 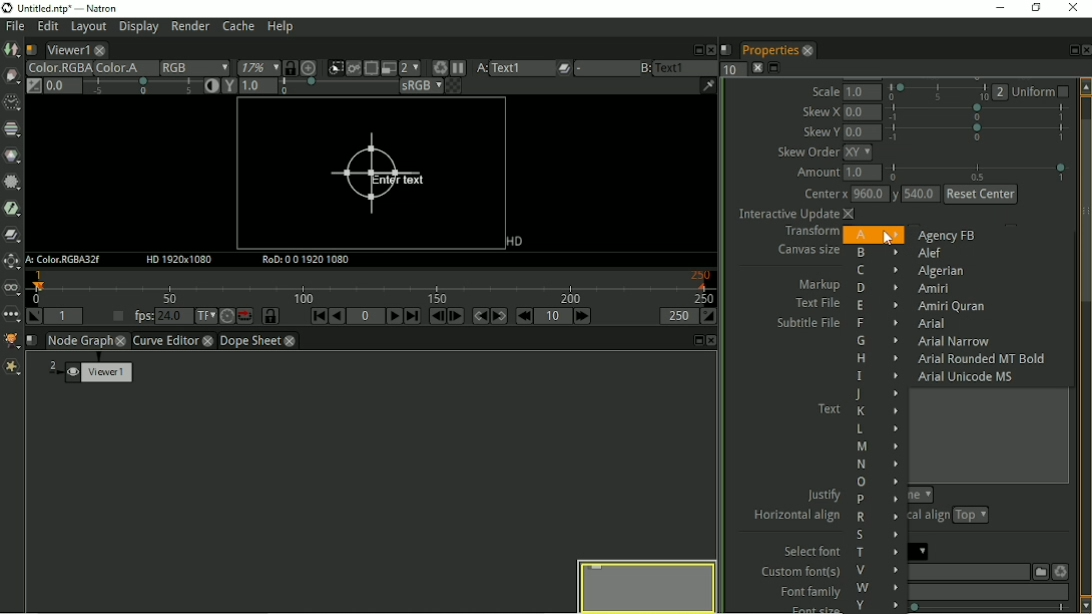 What do you see at coordinates (875, 341) in the screenshot?
I see `G` at bounding box center [875, 341].